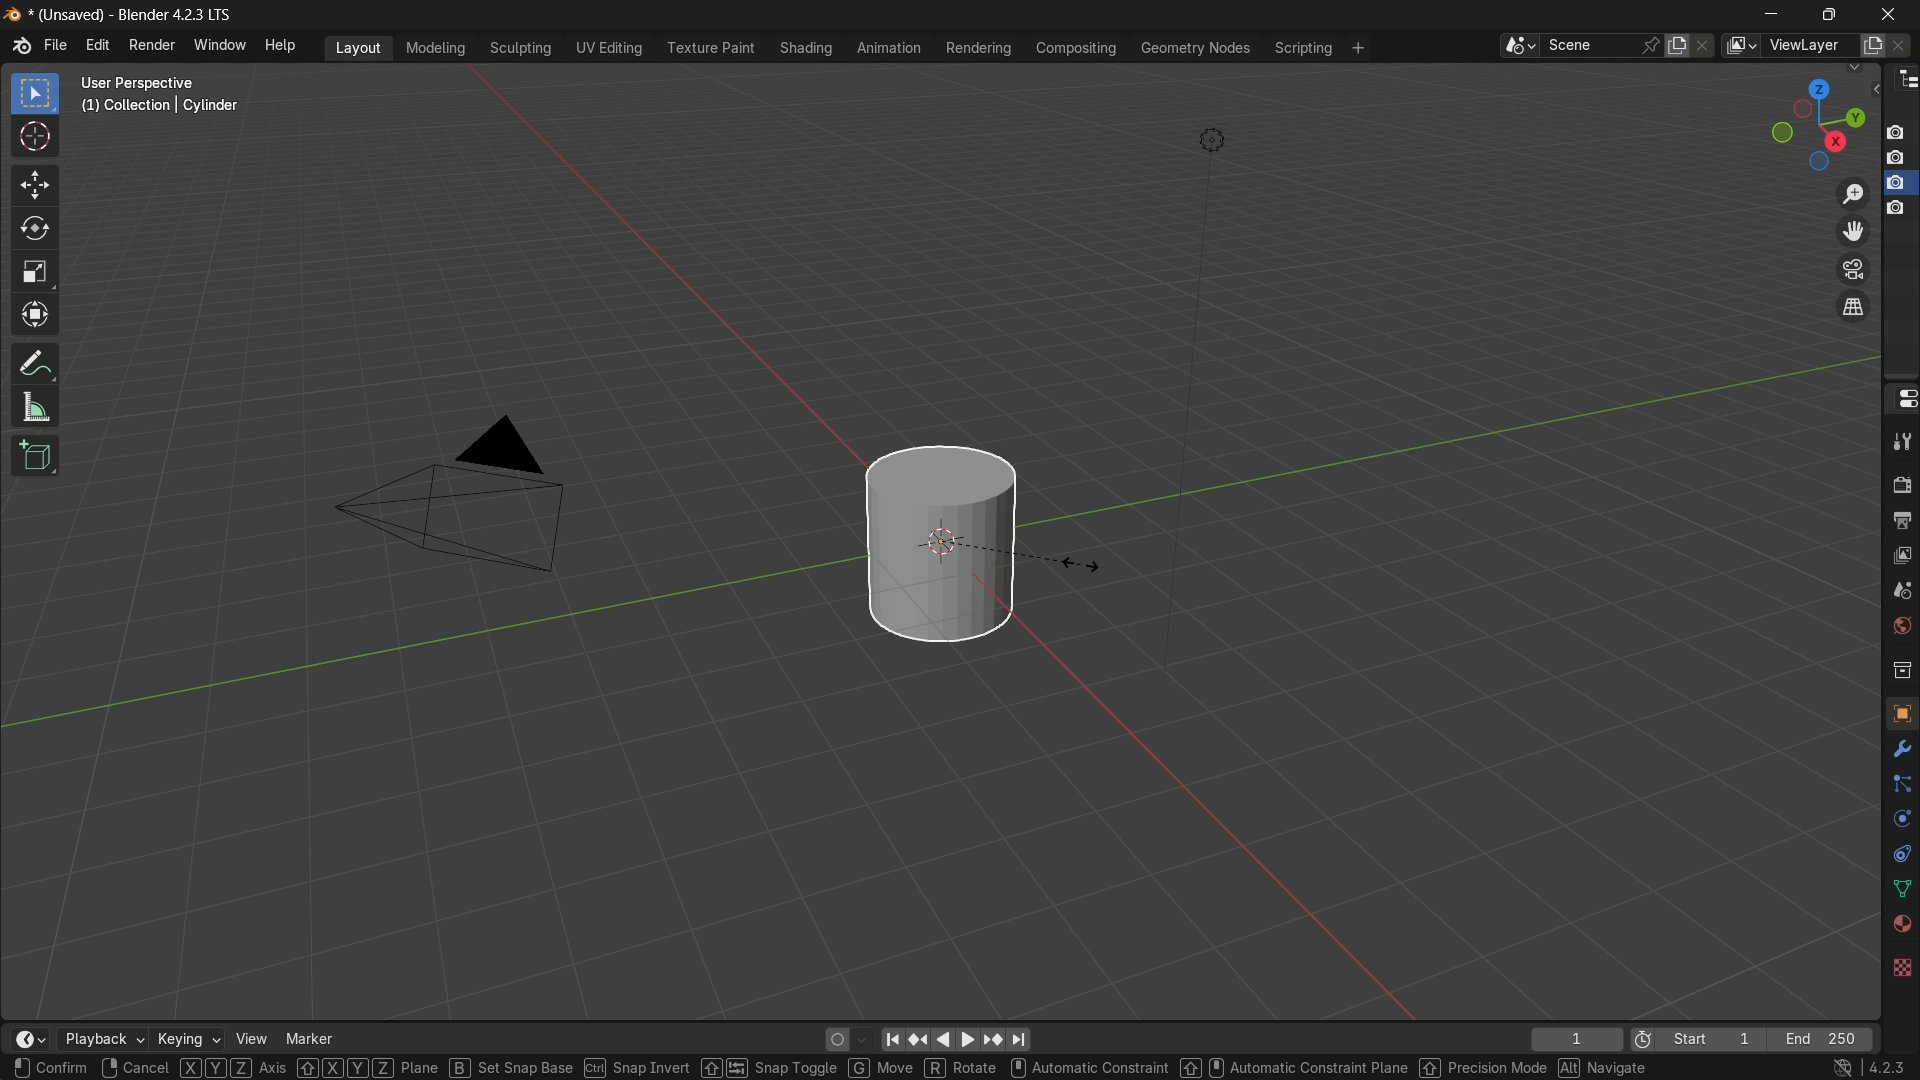 The image size is (1920, 1080). What do you see at coordinates (1590, 46) in the screenshot?
I see `scene` at bounding box center [1590, 46].